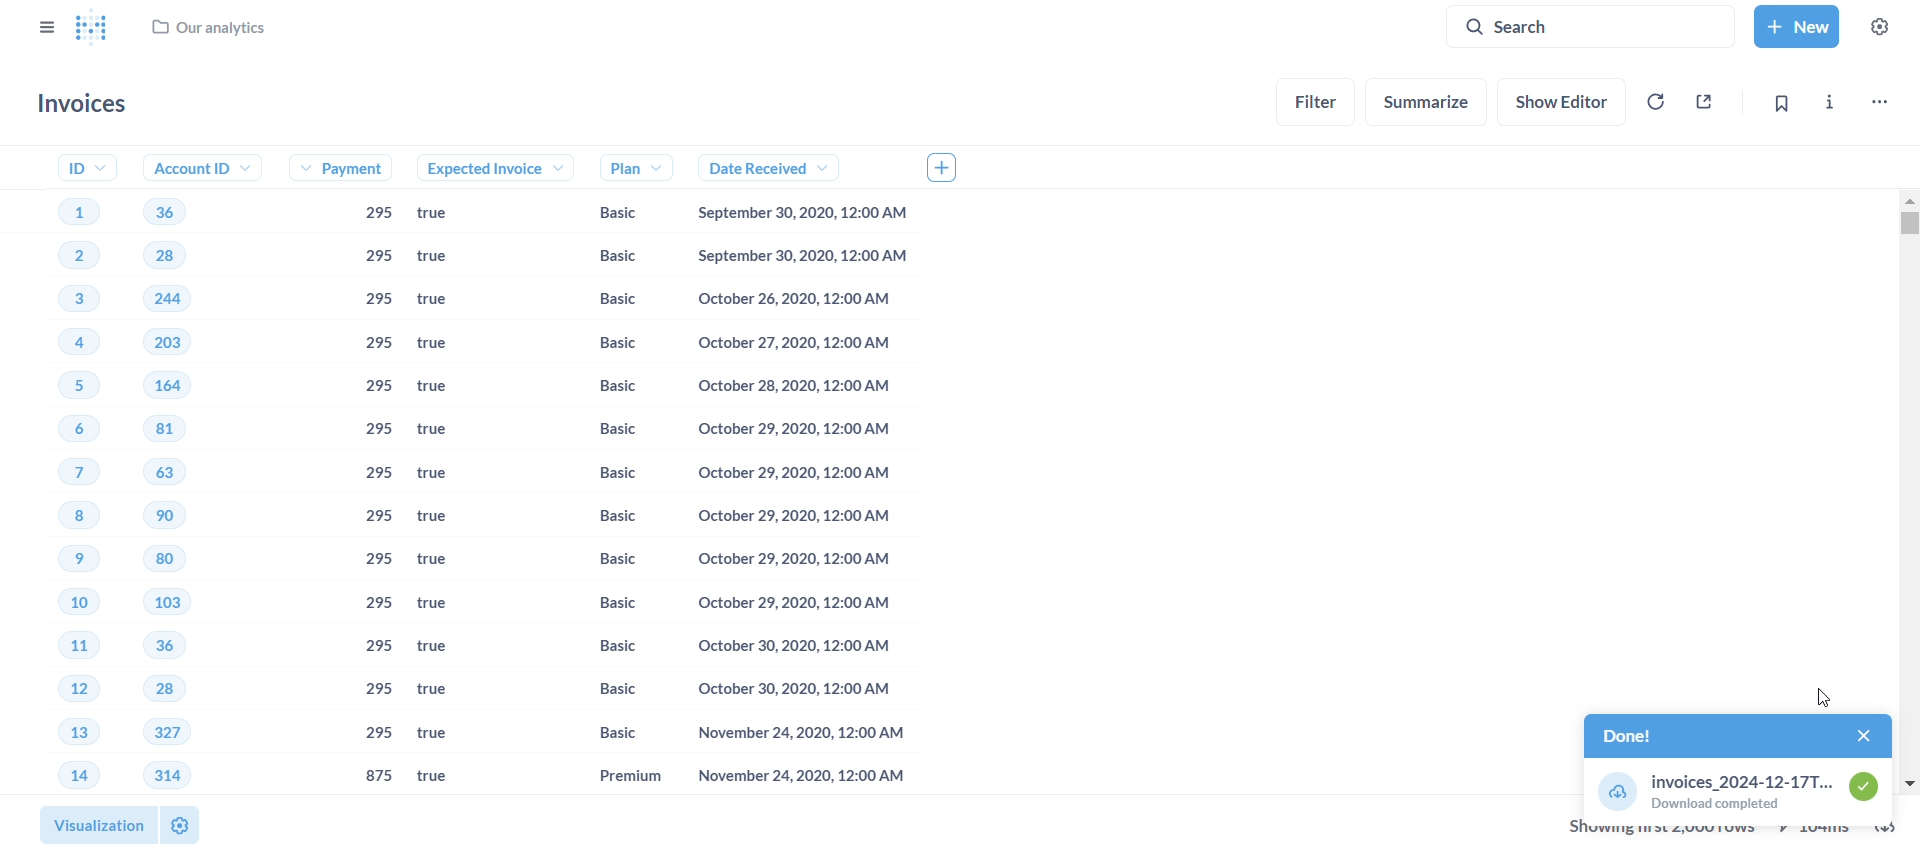  Describe the element at coordinates (1613, 790) in the screenshot. I see `download icon` at that location.